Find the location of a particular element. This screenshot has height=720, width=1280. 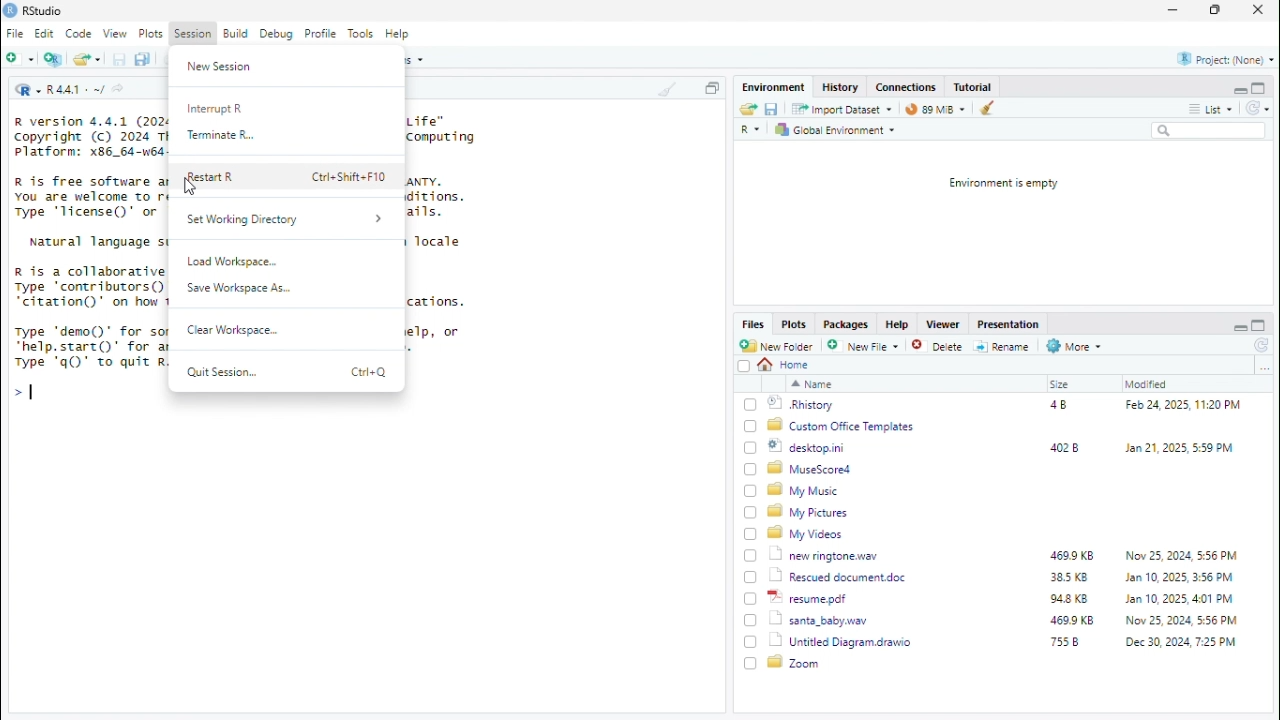

Plots is located at coordinates (151, 33).